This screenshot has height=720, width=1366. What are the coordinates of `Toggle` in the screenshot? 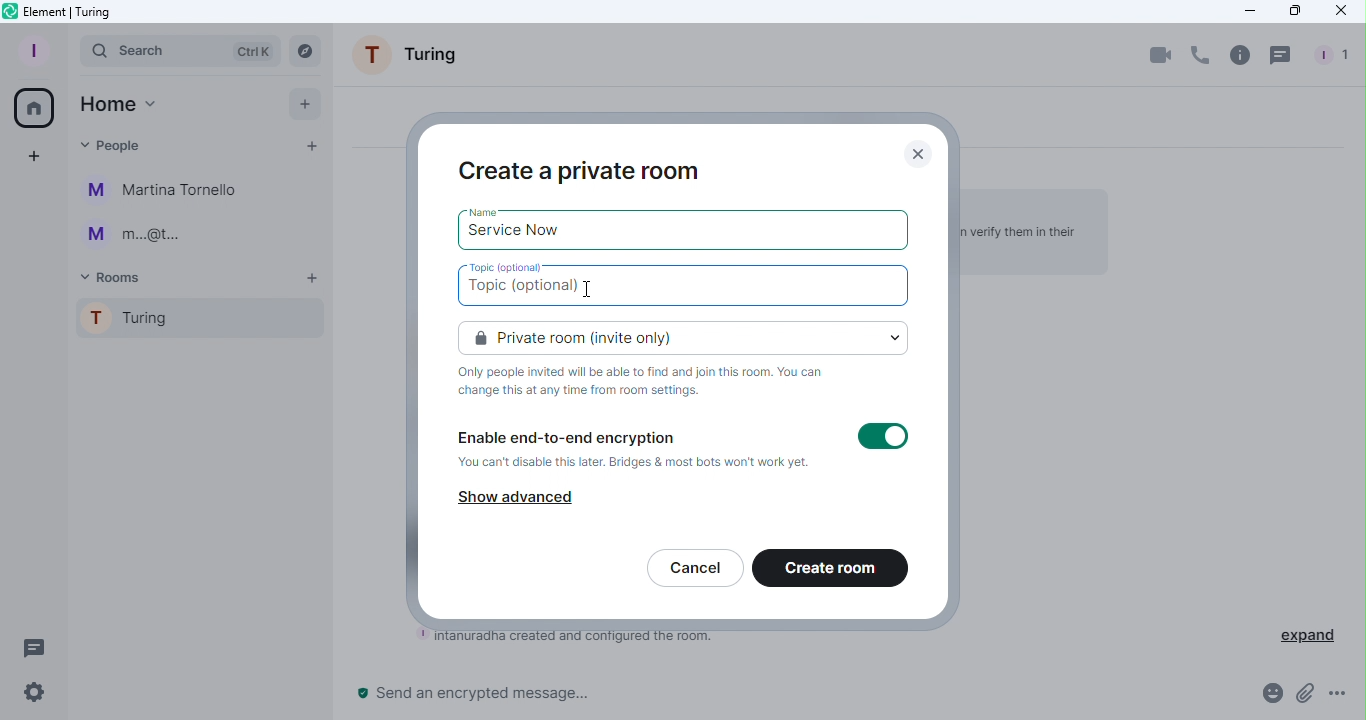 It's located at (883, 438).